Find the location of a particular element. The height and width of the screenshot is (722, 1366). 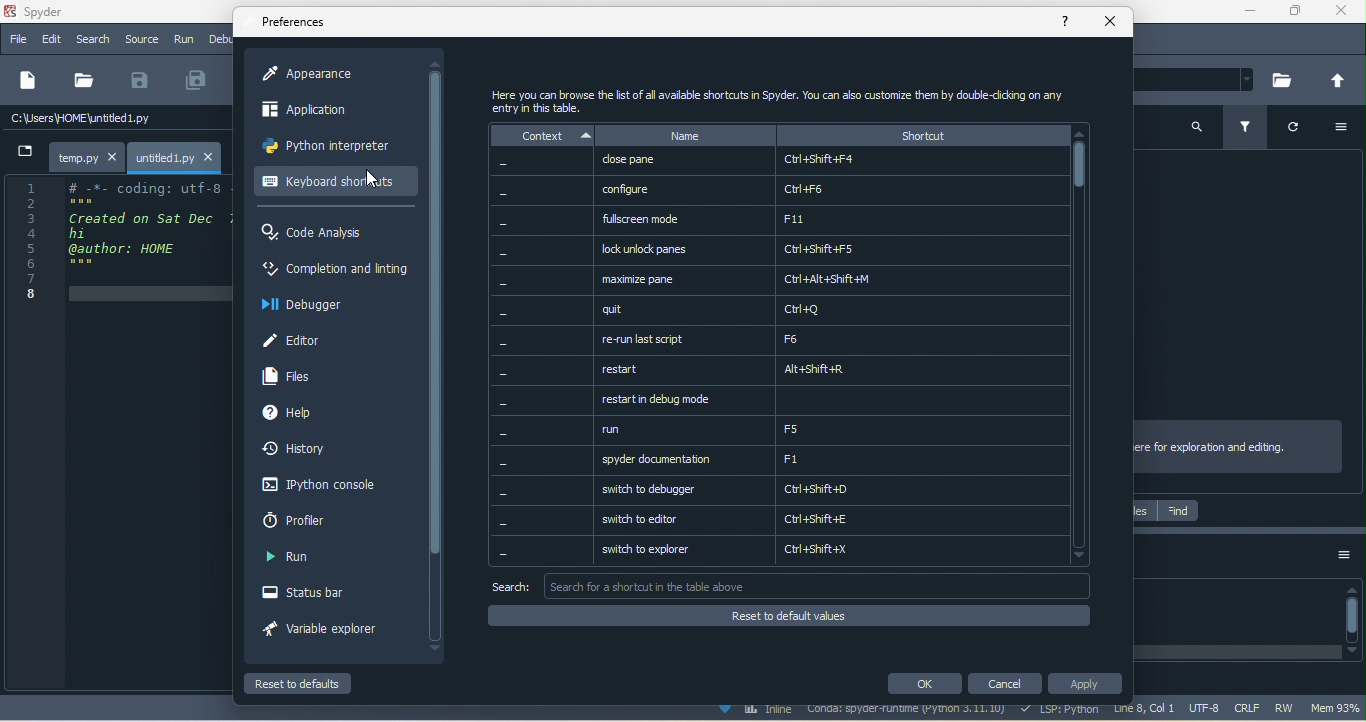

profiler is located at coordinates (318, 523).